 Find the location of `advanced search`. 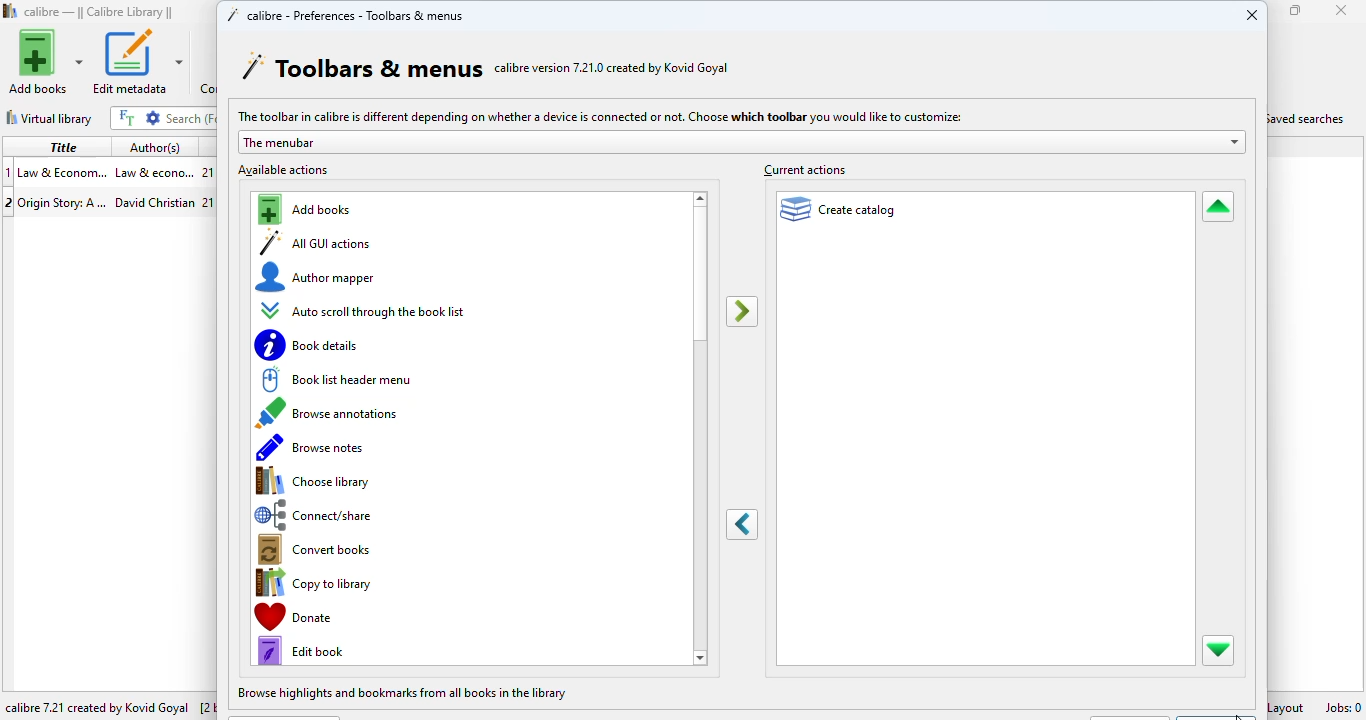

advanced search is located at coordinates (153, 118).